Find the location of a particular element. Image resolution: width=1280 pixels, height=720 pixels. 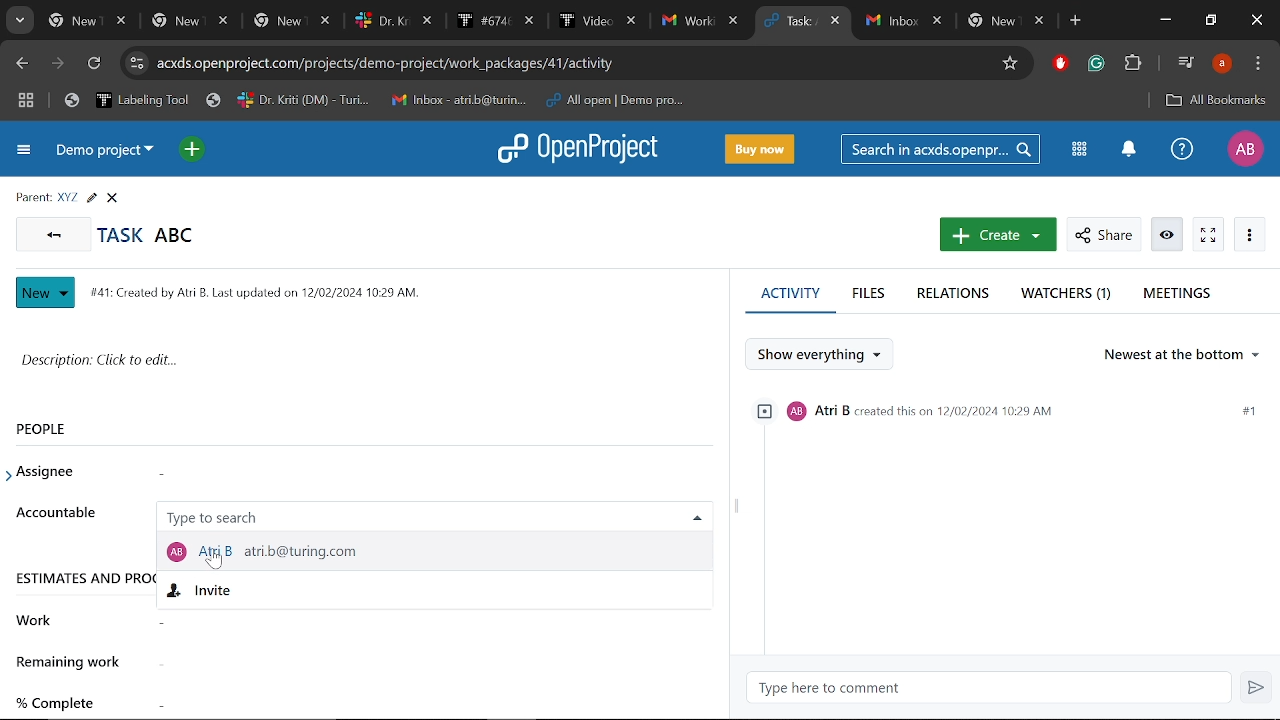

Work is located at coordinates (318, 618).